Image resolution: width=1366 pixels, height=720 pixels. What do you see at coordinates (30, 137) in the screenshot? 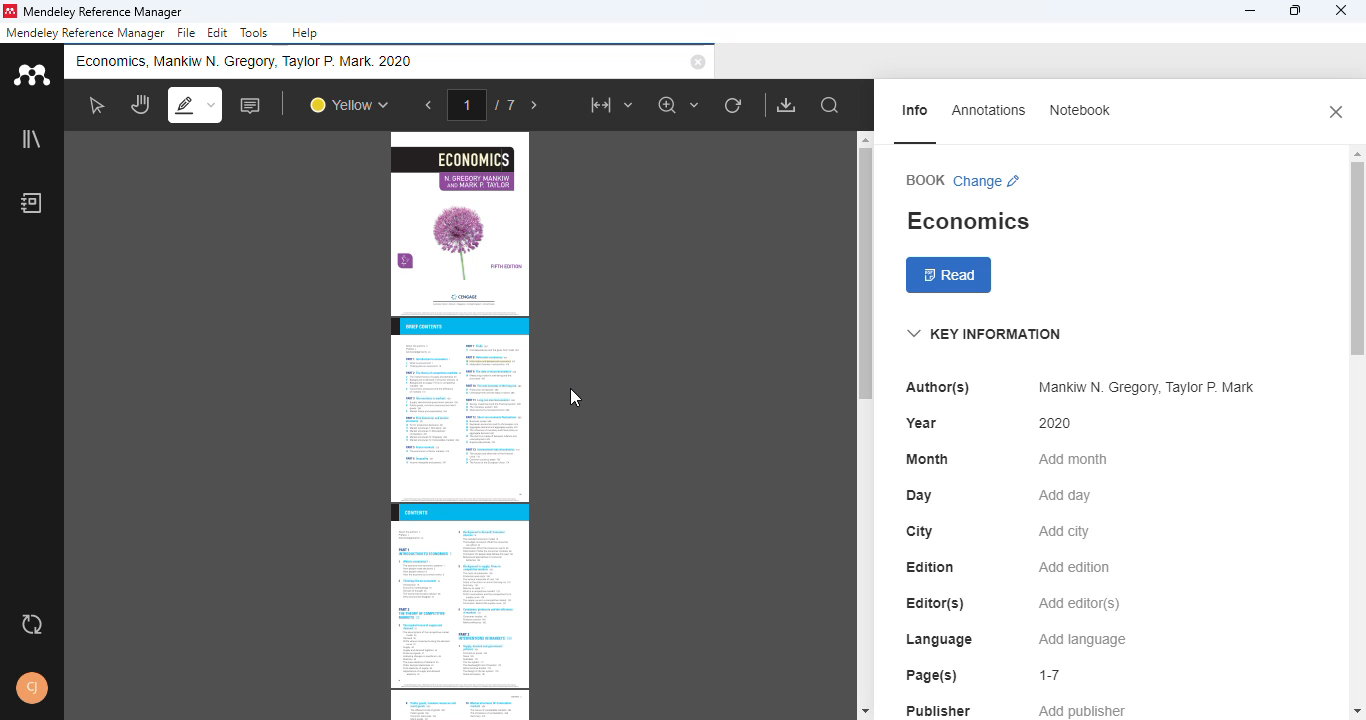
I see `library` at bounding box center [30, 137].